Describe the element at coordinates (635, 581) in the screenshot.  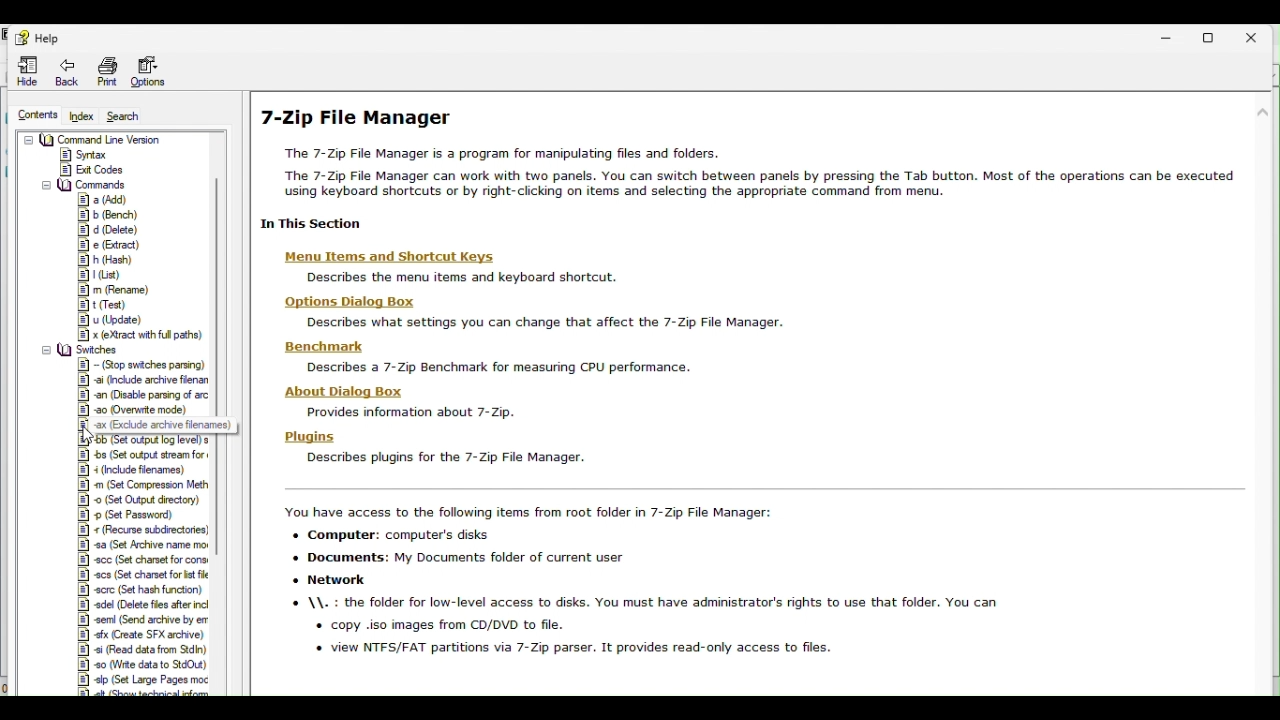
I see `You have access to the following items from root folder in 7-Zip File Manager:
«+ Computer: computer's disks
«+ Documents: My Documents folder of current user
« Network
 \\. : the folder for low-level access to disks. You must have administrator's fights to use that folder. You can
+ copy .iso images from CD/DVD to file.
« view NTFS/FAT partitions via 7-Zip parser. It provides read-only access to files.` at that location.